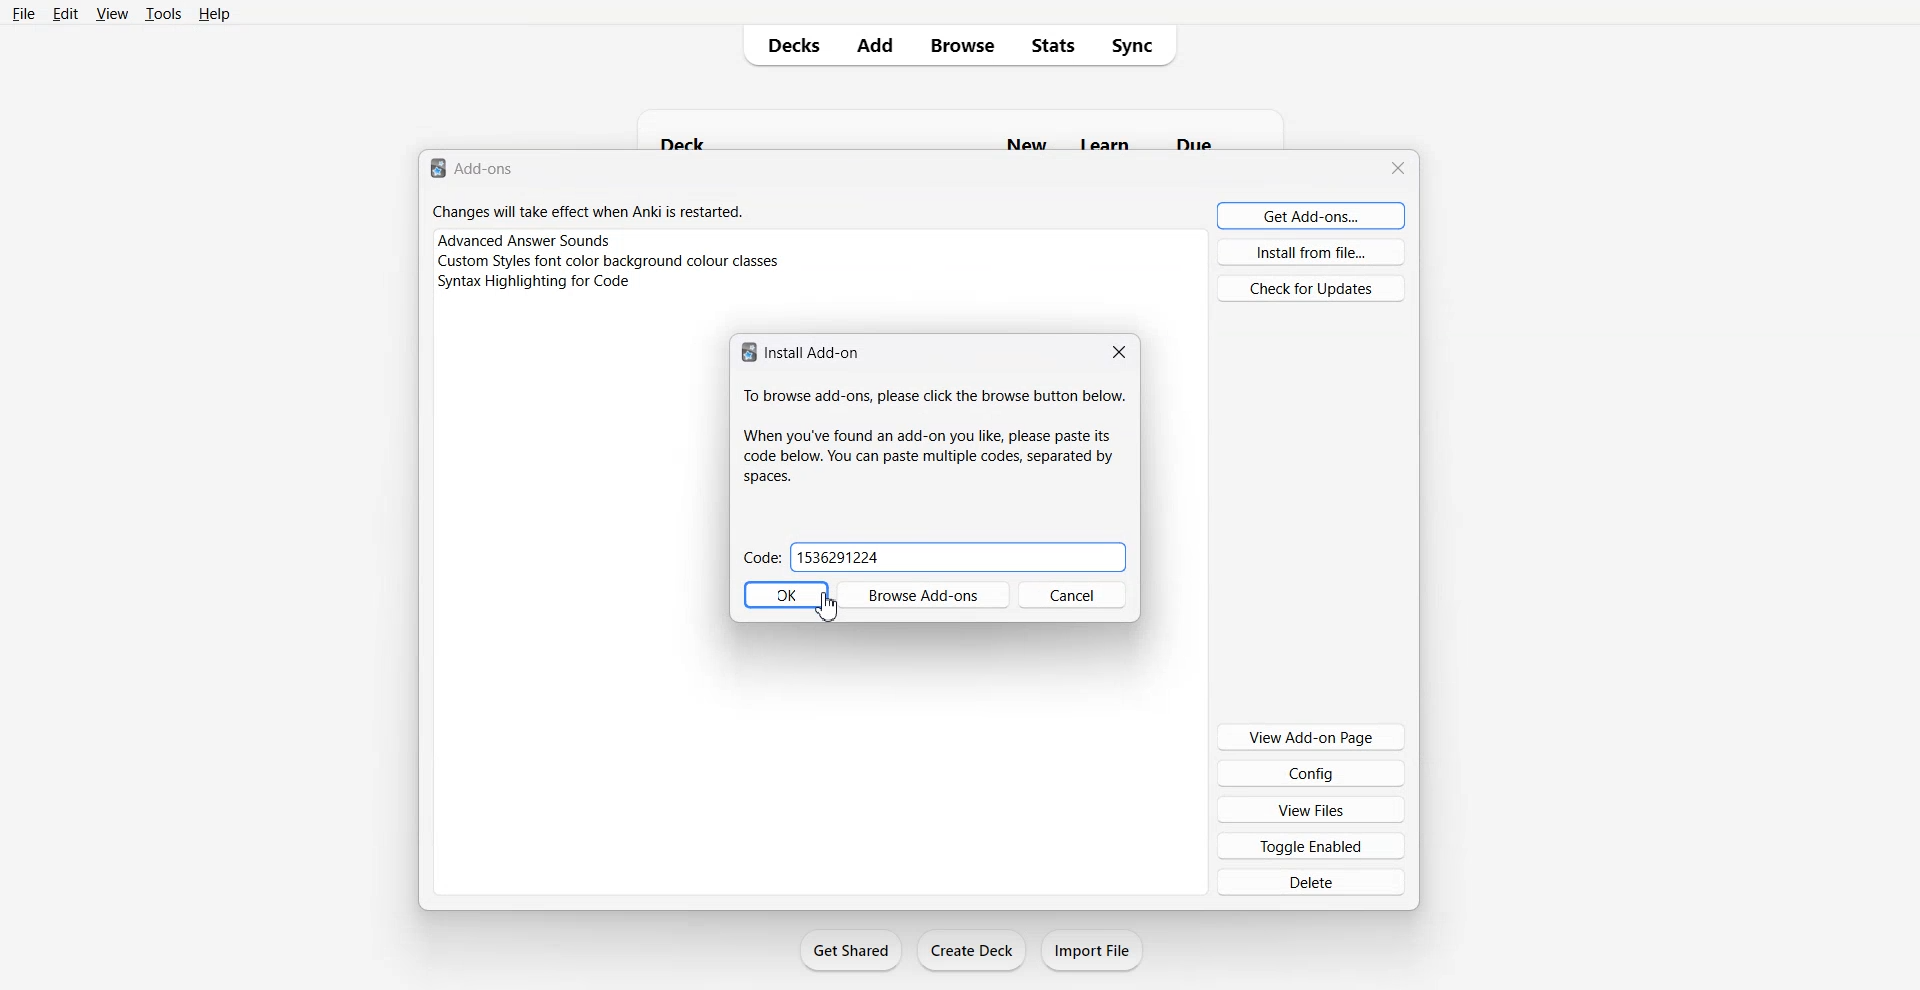 Image resolution: width=1920 pixels, height=990 pixels. Describe the element at coordinates (785, 595) in the screenshot. I see `OK` at that location.